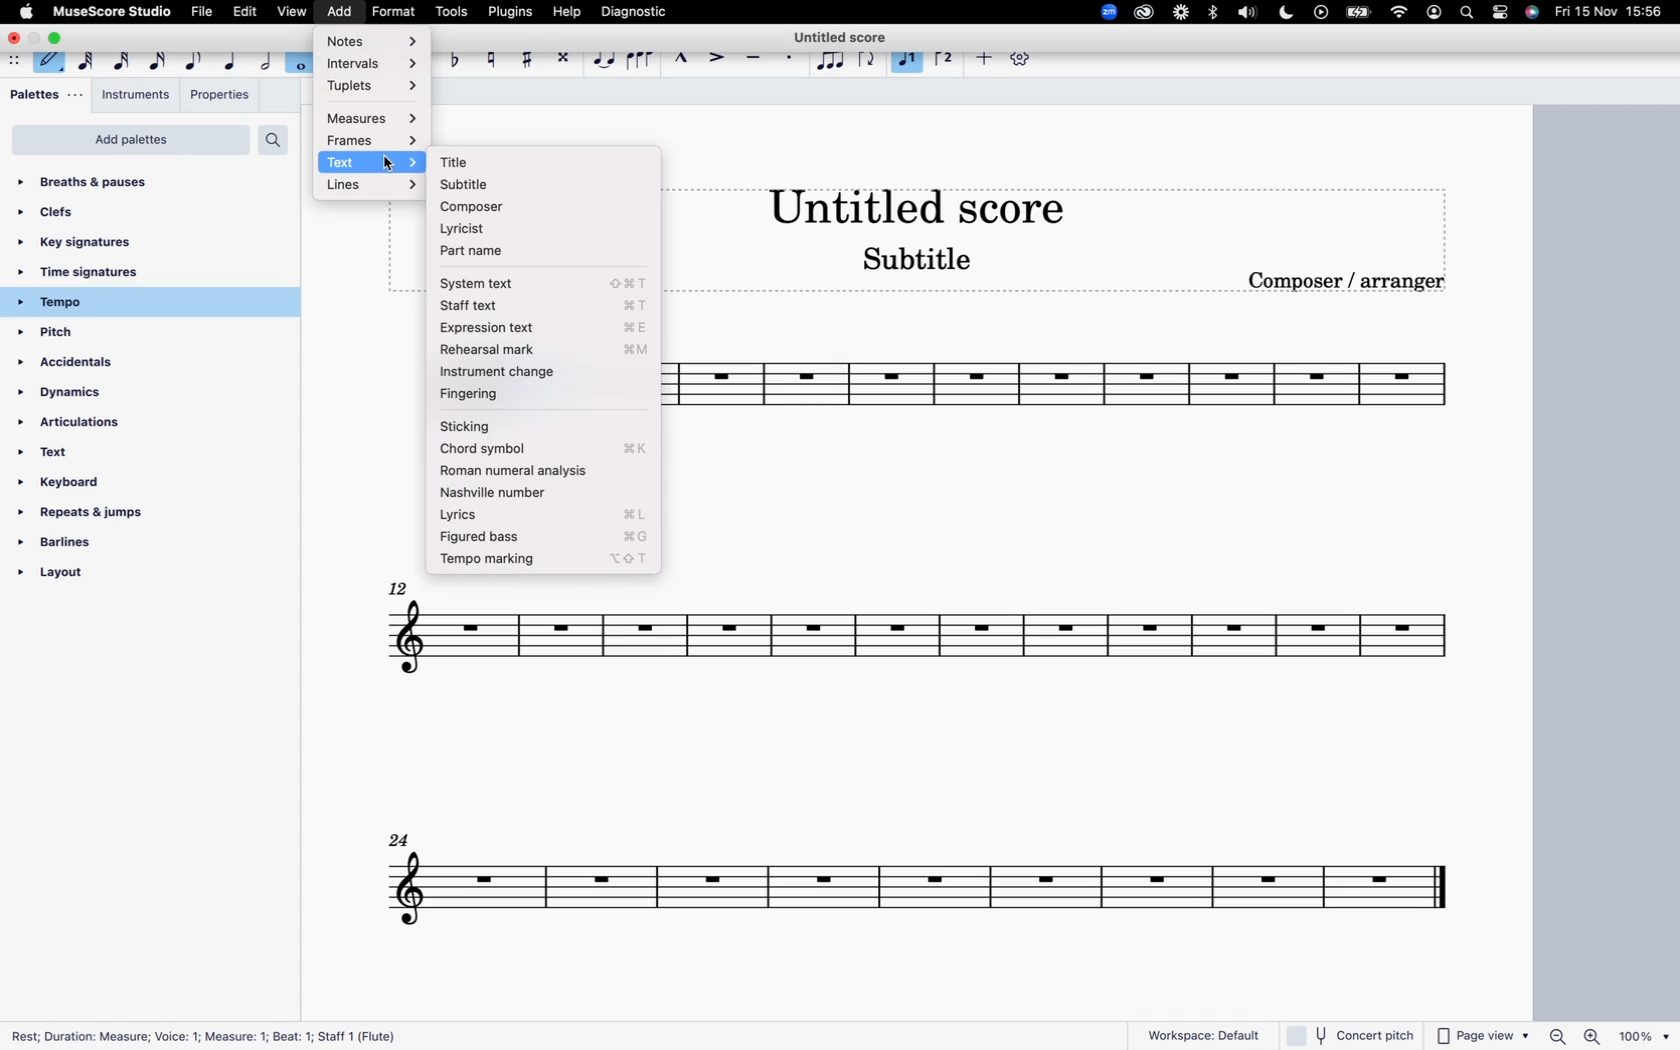 The width and height of the screenshot is (1680, 1050). Describe the element at coordinates (1485, 1034) in the screenshot. I see `page view` at that location.